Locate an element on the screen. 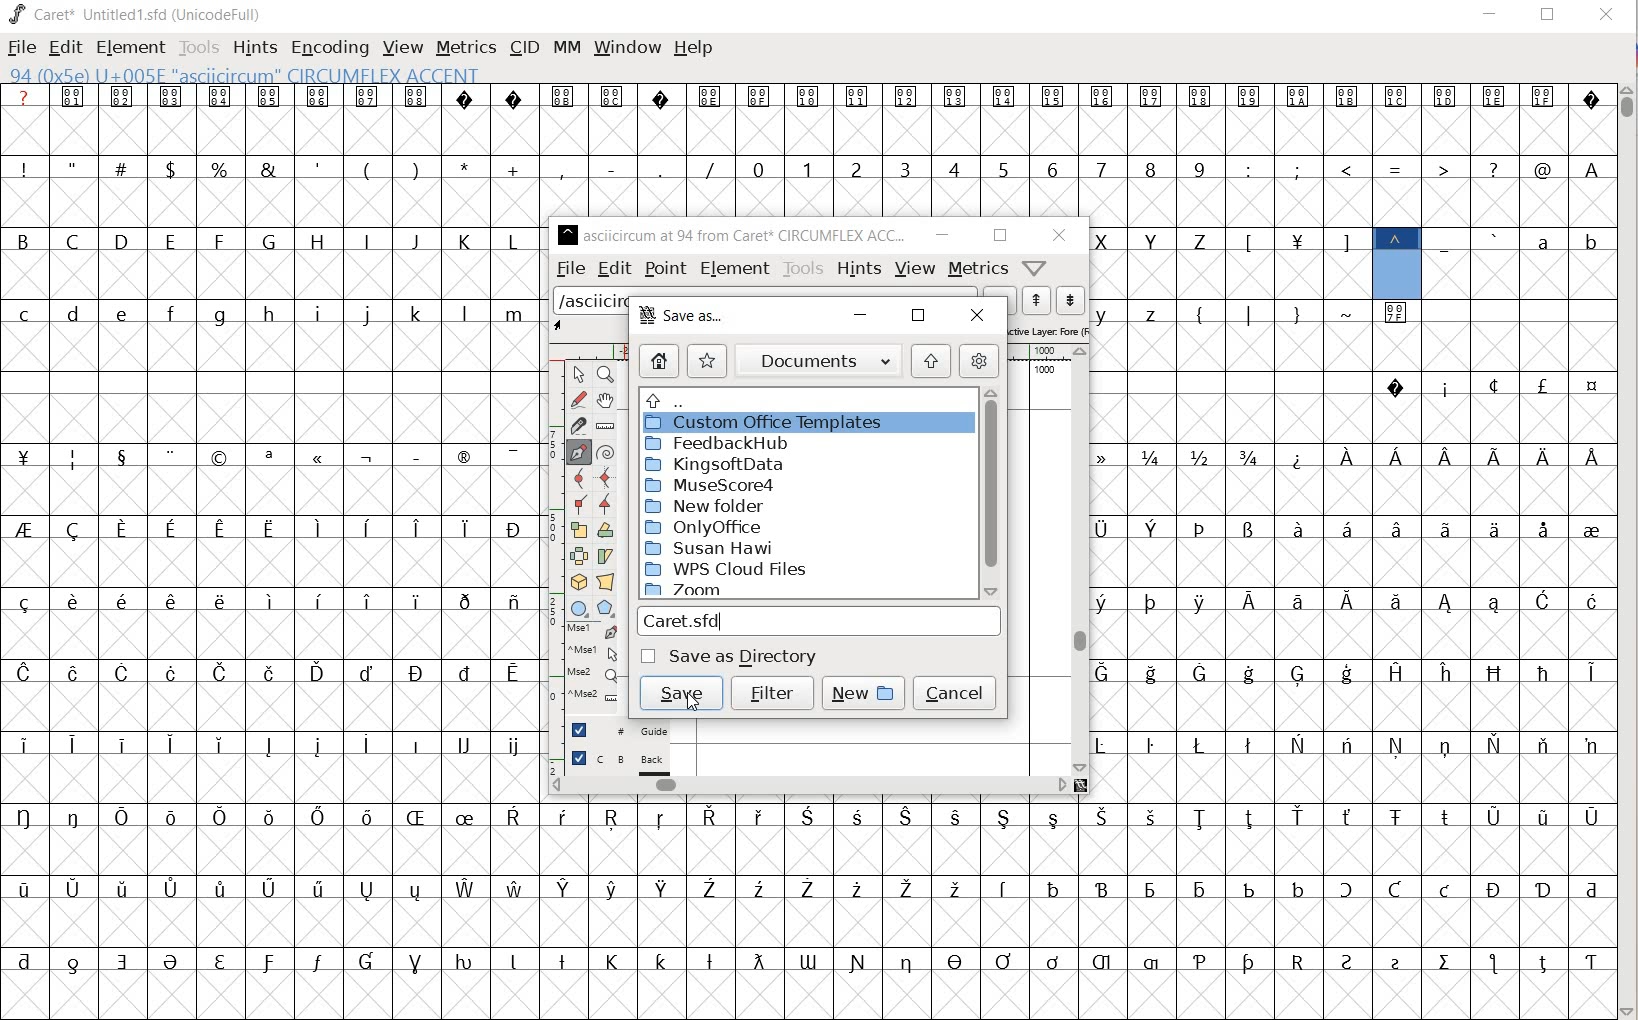  ZOOM is located at coordinates (691, 592).